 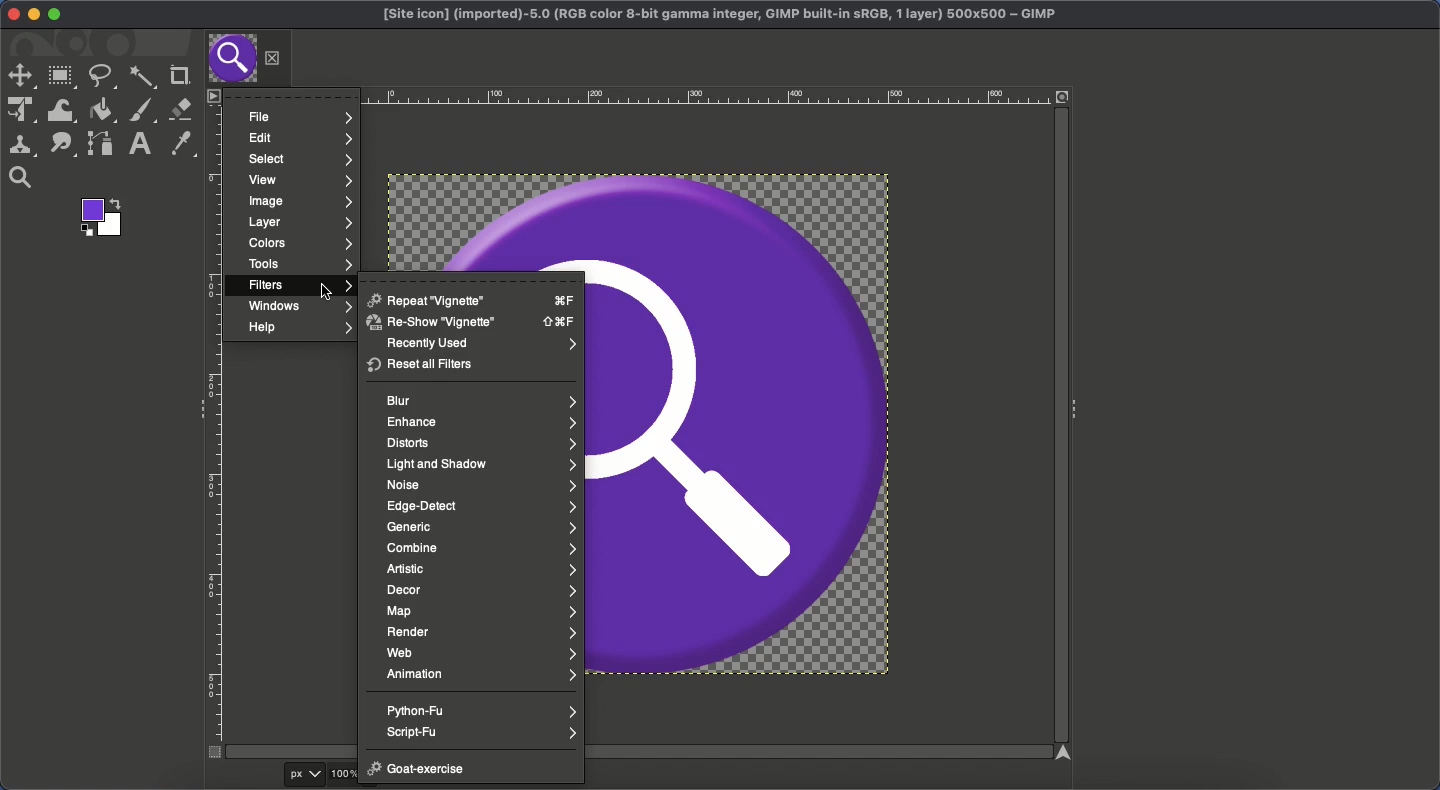 I want to click on Fuzzy selector, so click(x=142, y=79).